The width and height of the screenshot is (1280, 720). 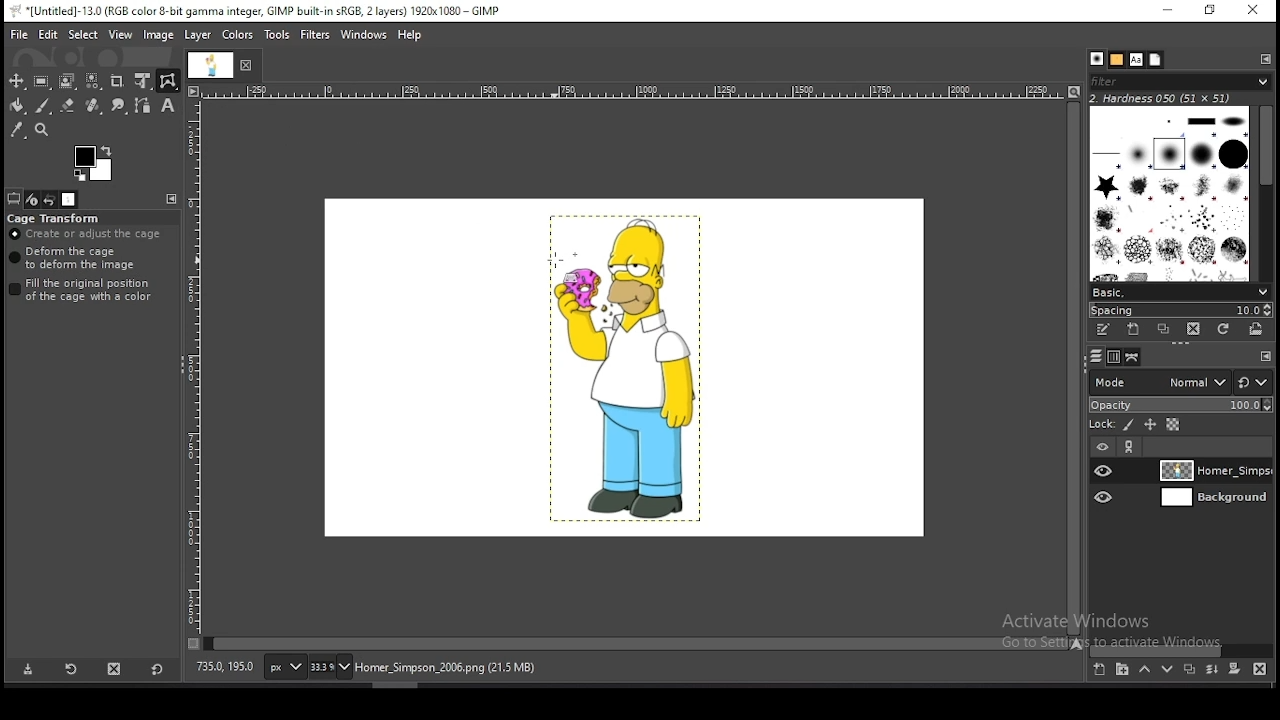 I want to click on hardness, so click(x=1160, y=100).